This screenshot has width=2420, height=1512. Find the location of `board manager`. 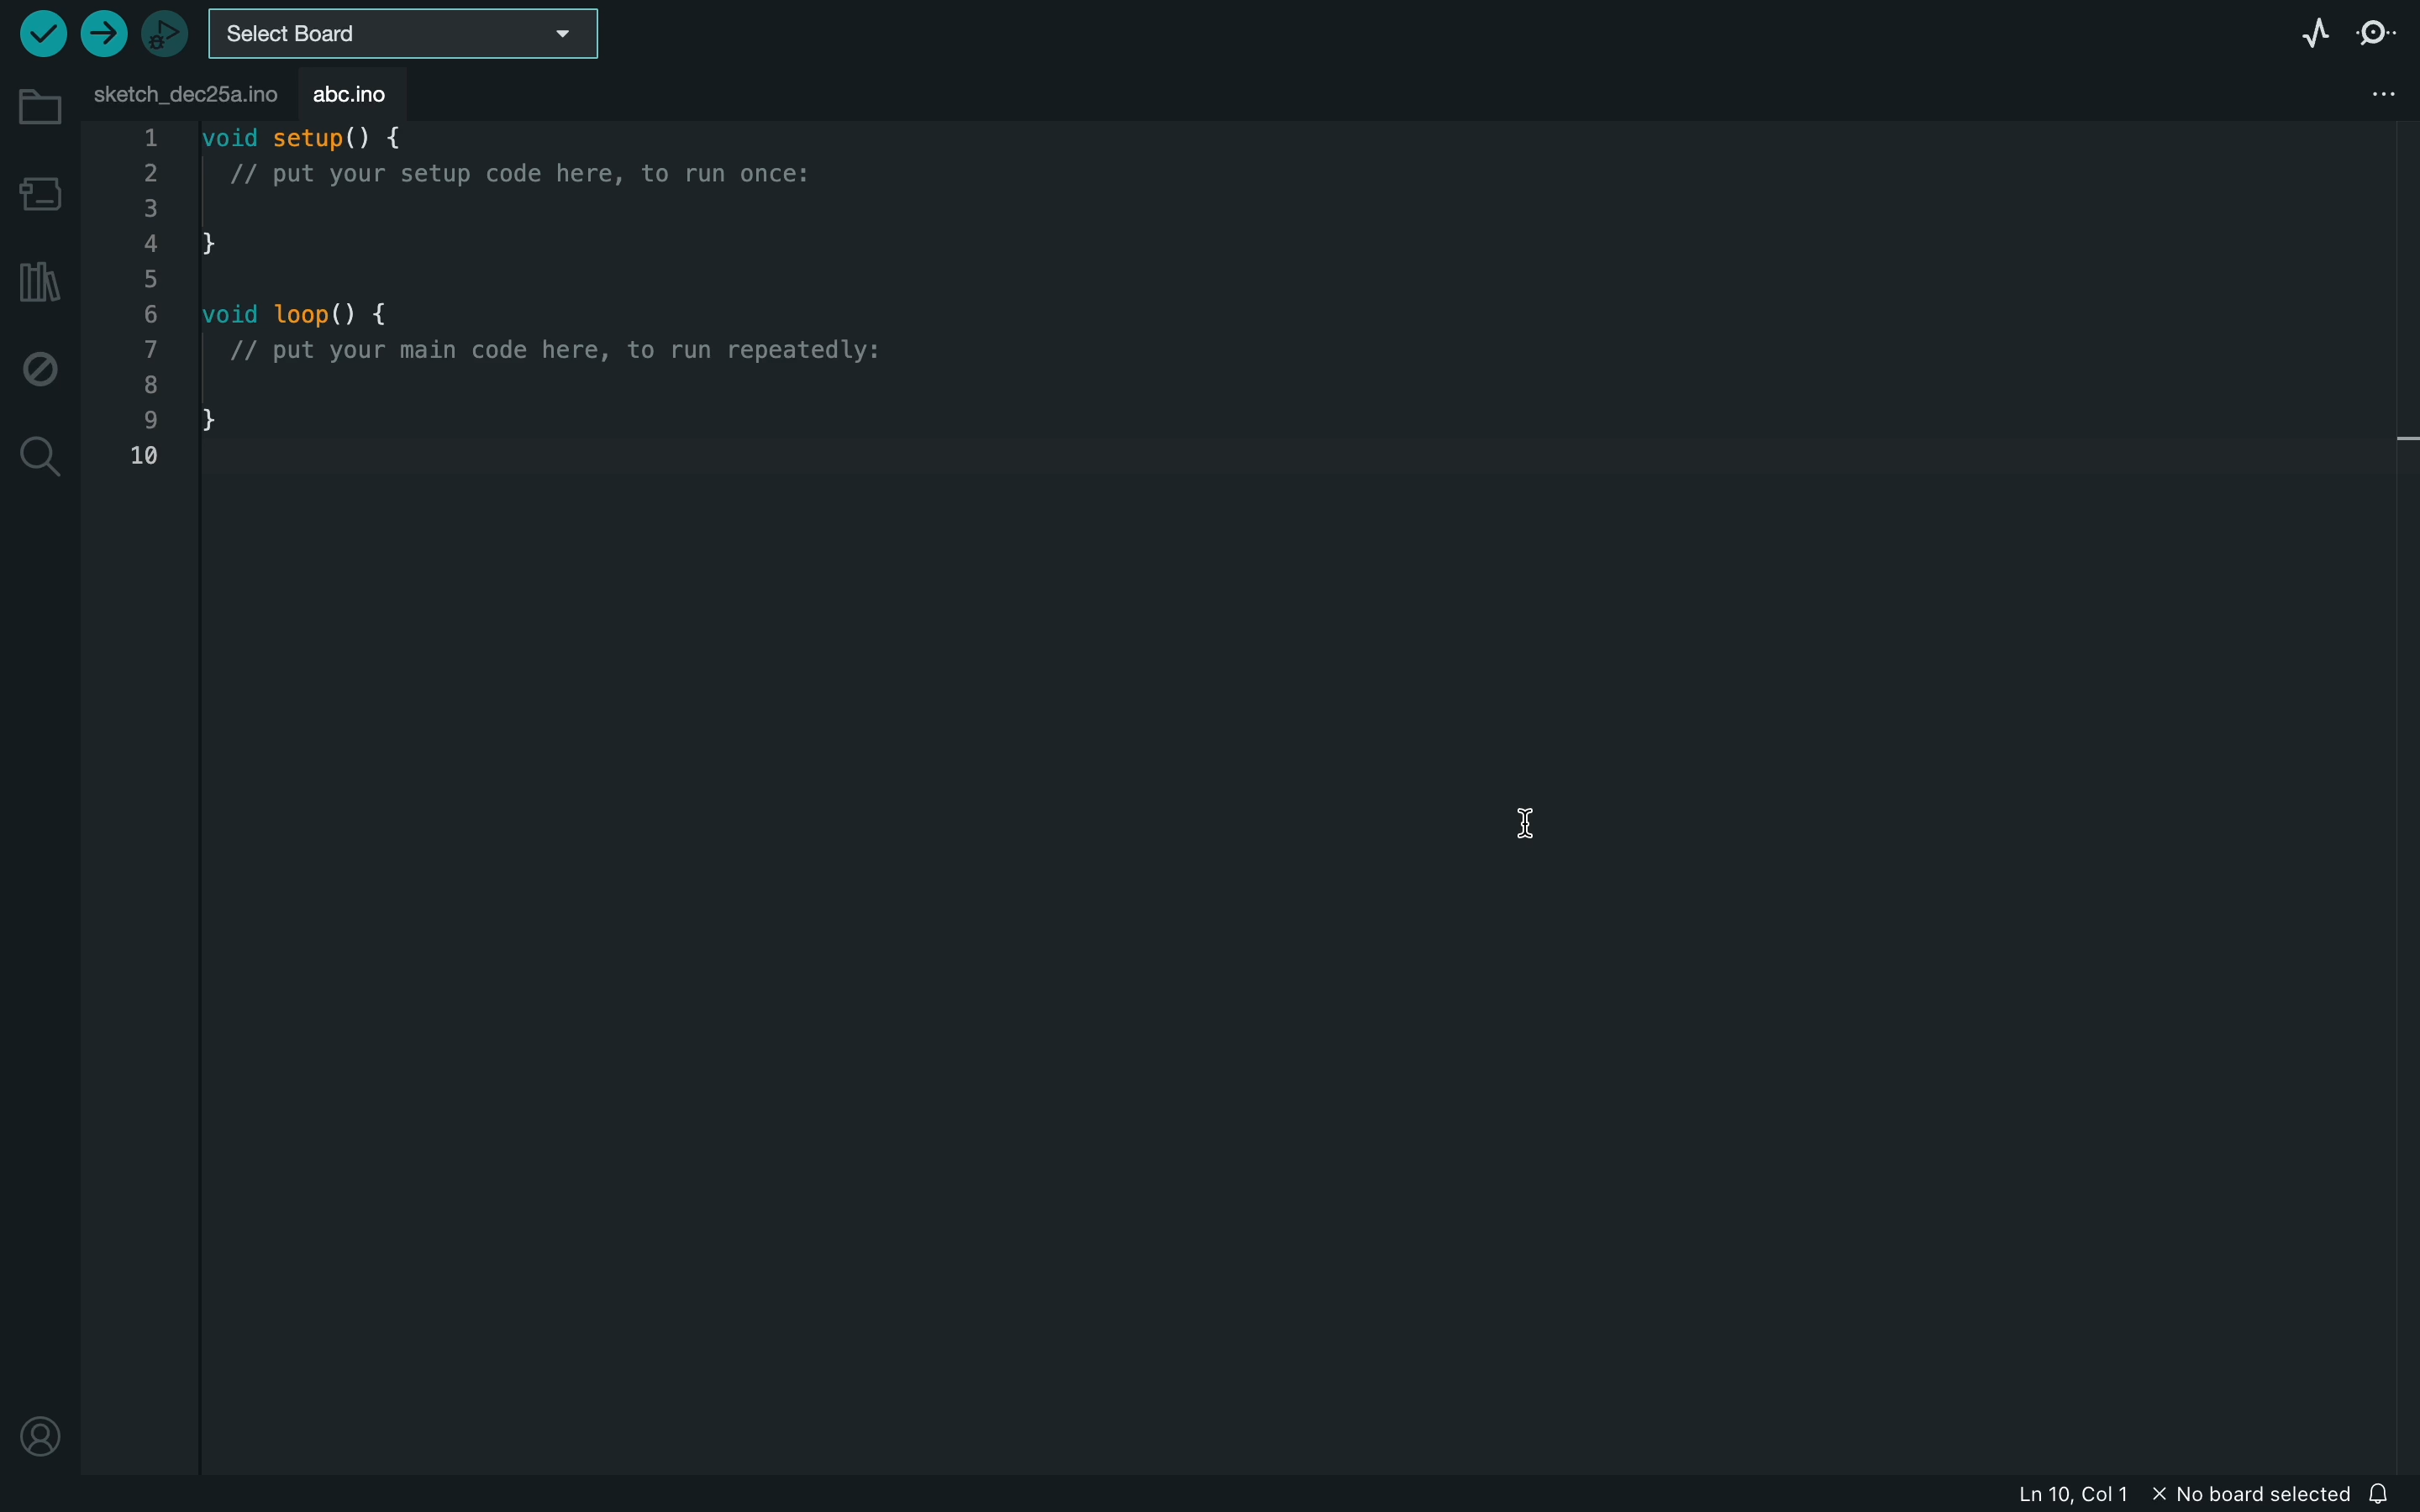

board manager is located at coordinates (40, 189).